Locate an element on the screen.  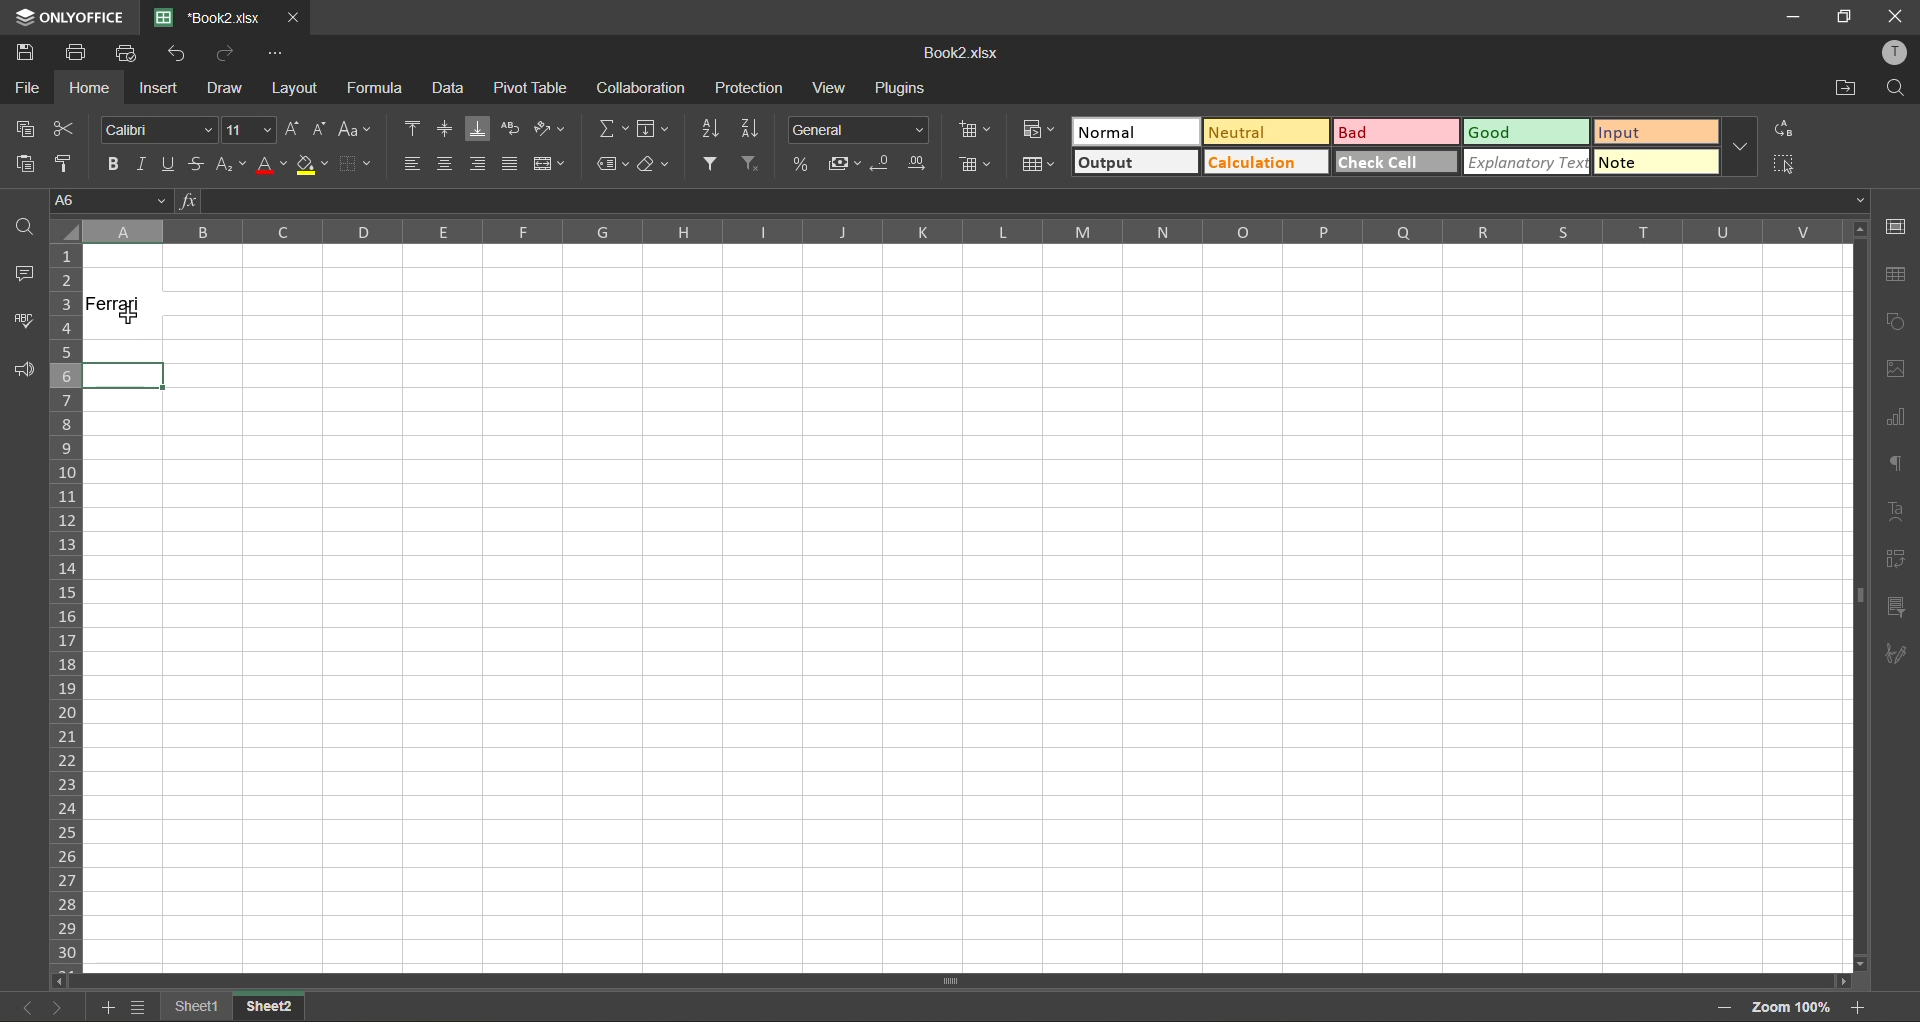
font style is located at coordinates (157, 130).